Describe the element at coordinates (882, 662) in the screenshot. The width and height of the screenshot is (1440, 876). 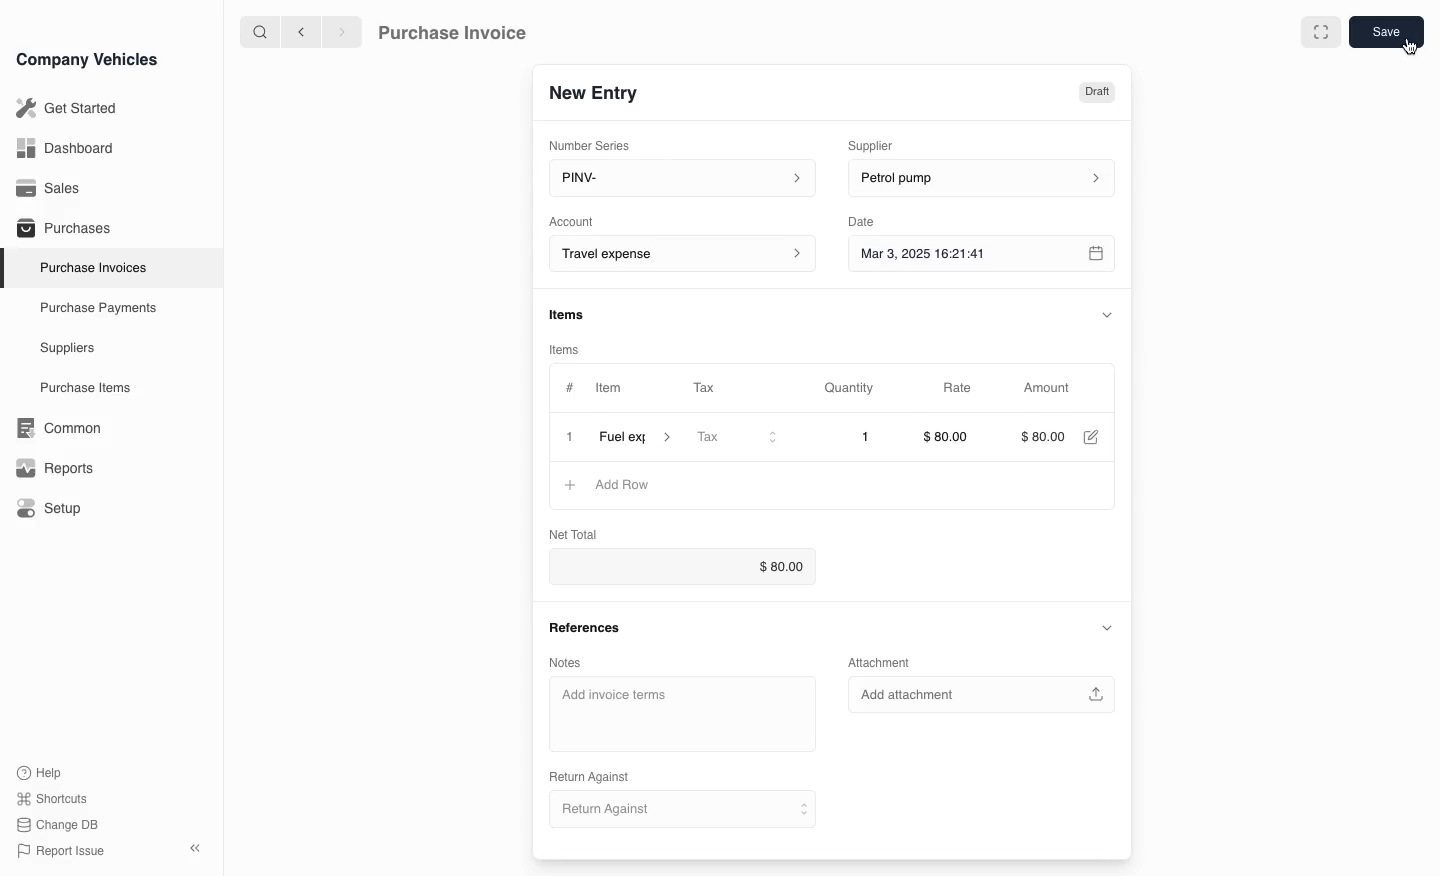
I see `Attachment` at that location.